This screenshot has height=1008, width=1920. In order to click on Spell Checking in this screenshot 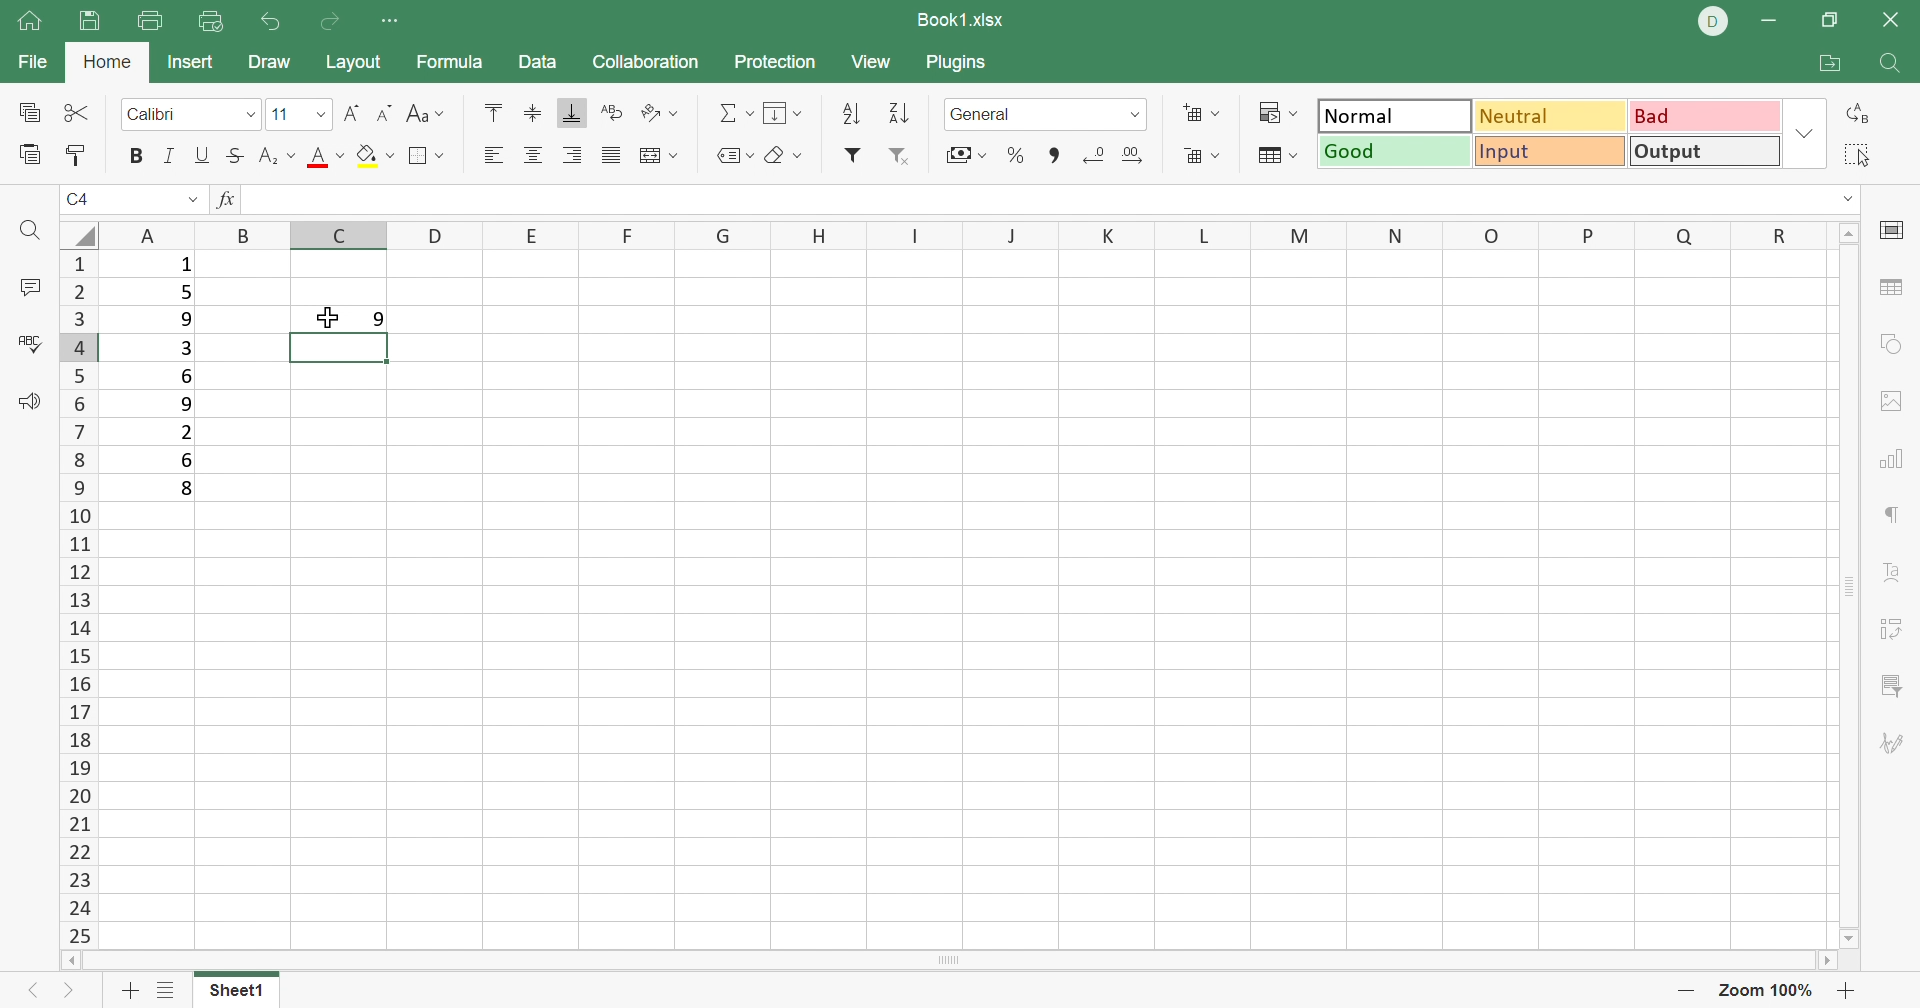, I will do `click(31, 346)`.